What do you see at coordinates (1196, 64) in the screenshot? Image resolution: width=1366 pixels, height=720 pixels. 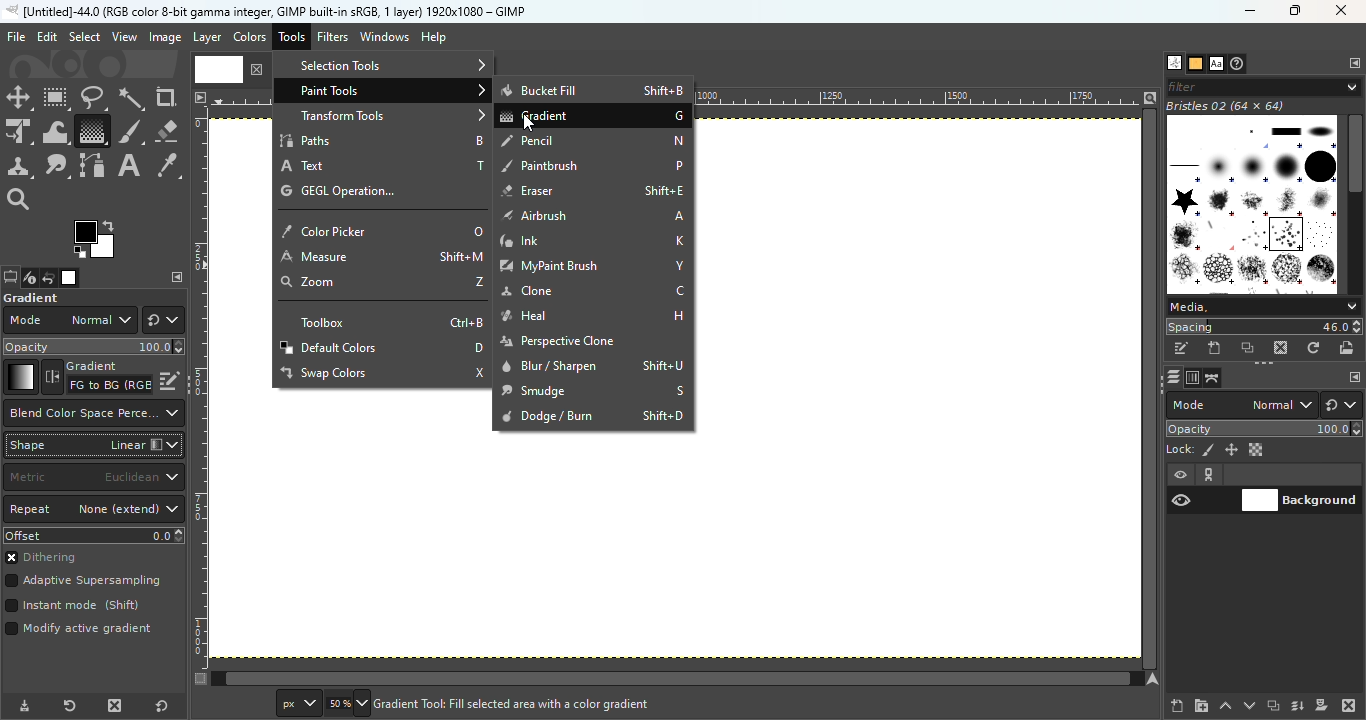 I see `Open the patterns dialog` at bounding box center [1196, 64].